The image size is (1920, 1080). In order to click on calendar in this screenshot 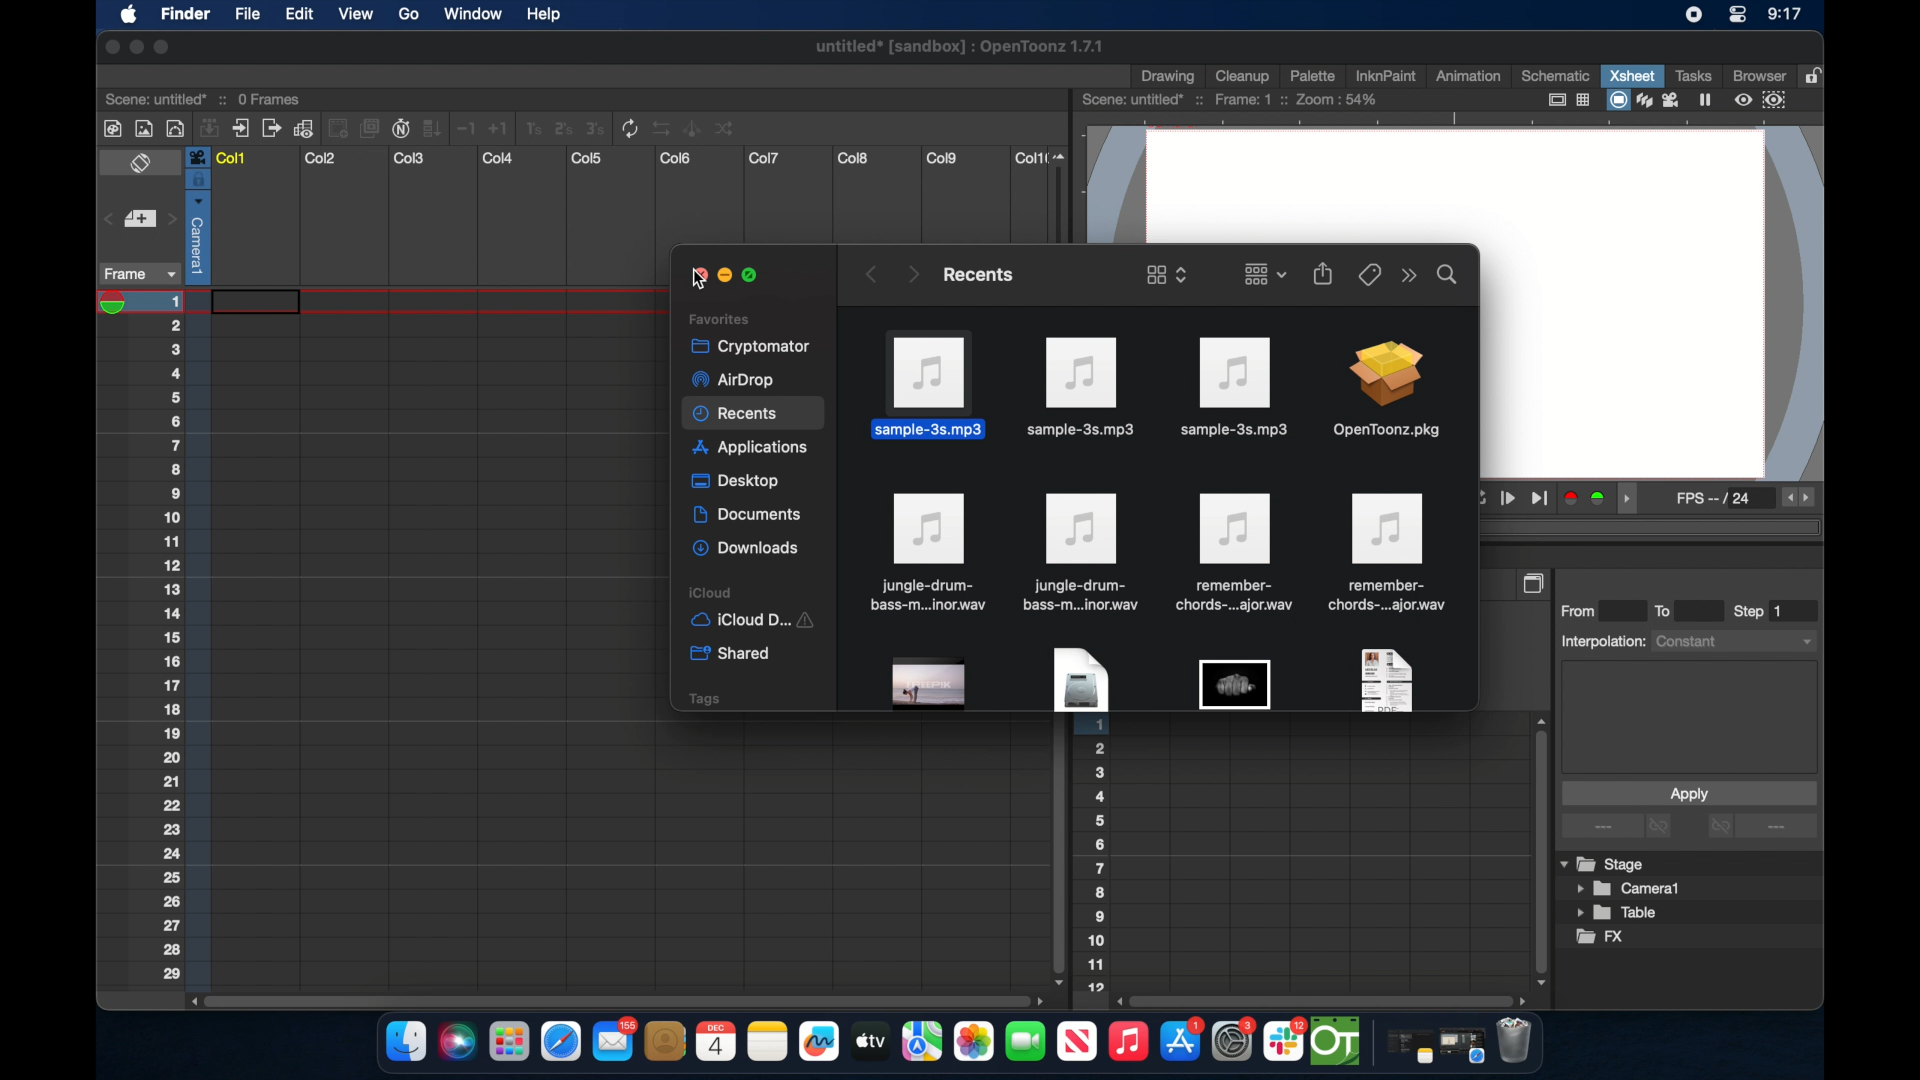, I will do `click(715, 1041)`.